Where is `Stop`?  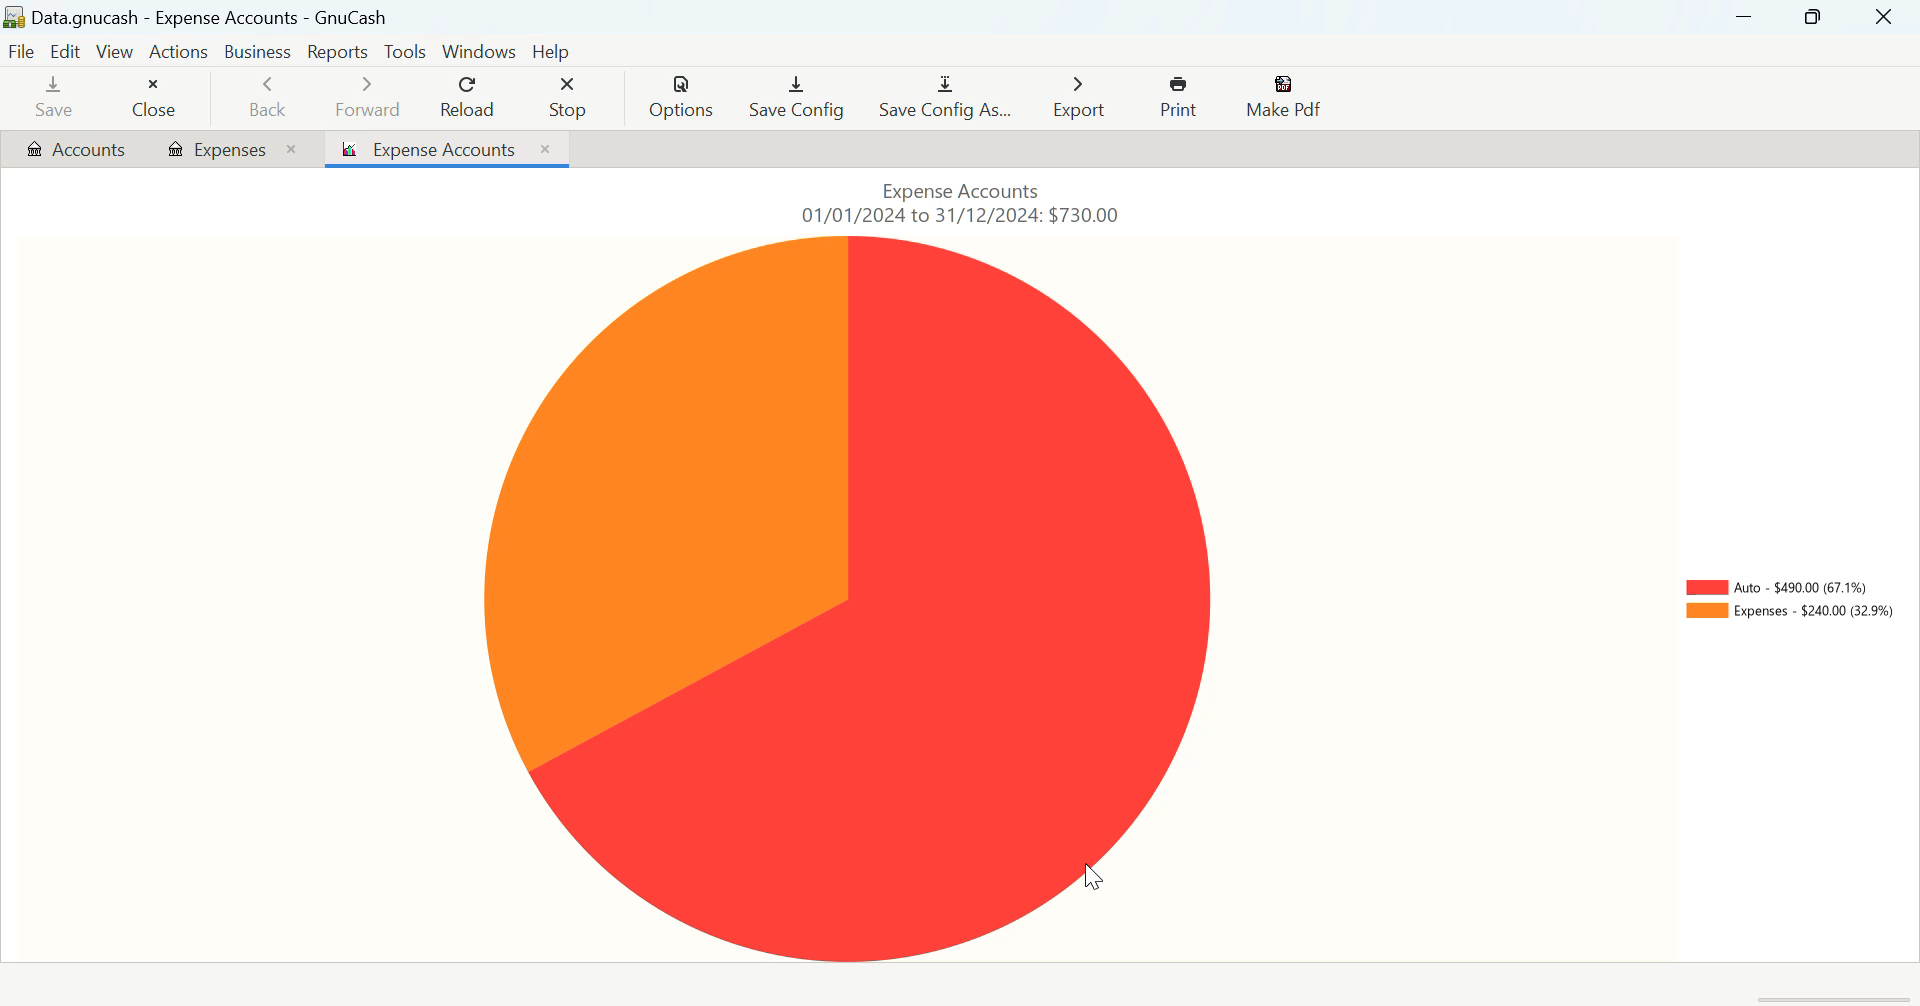
Stop is located at coordinates (574, 100).